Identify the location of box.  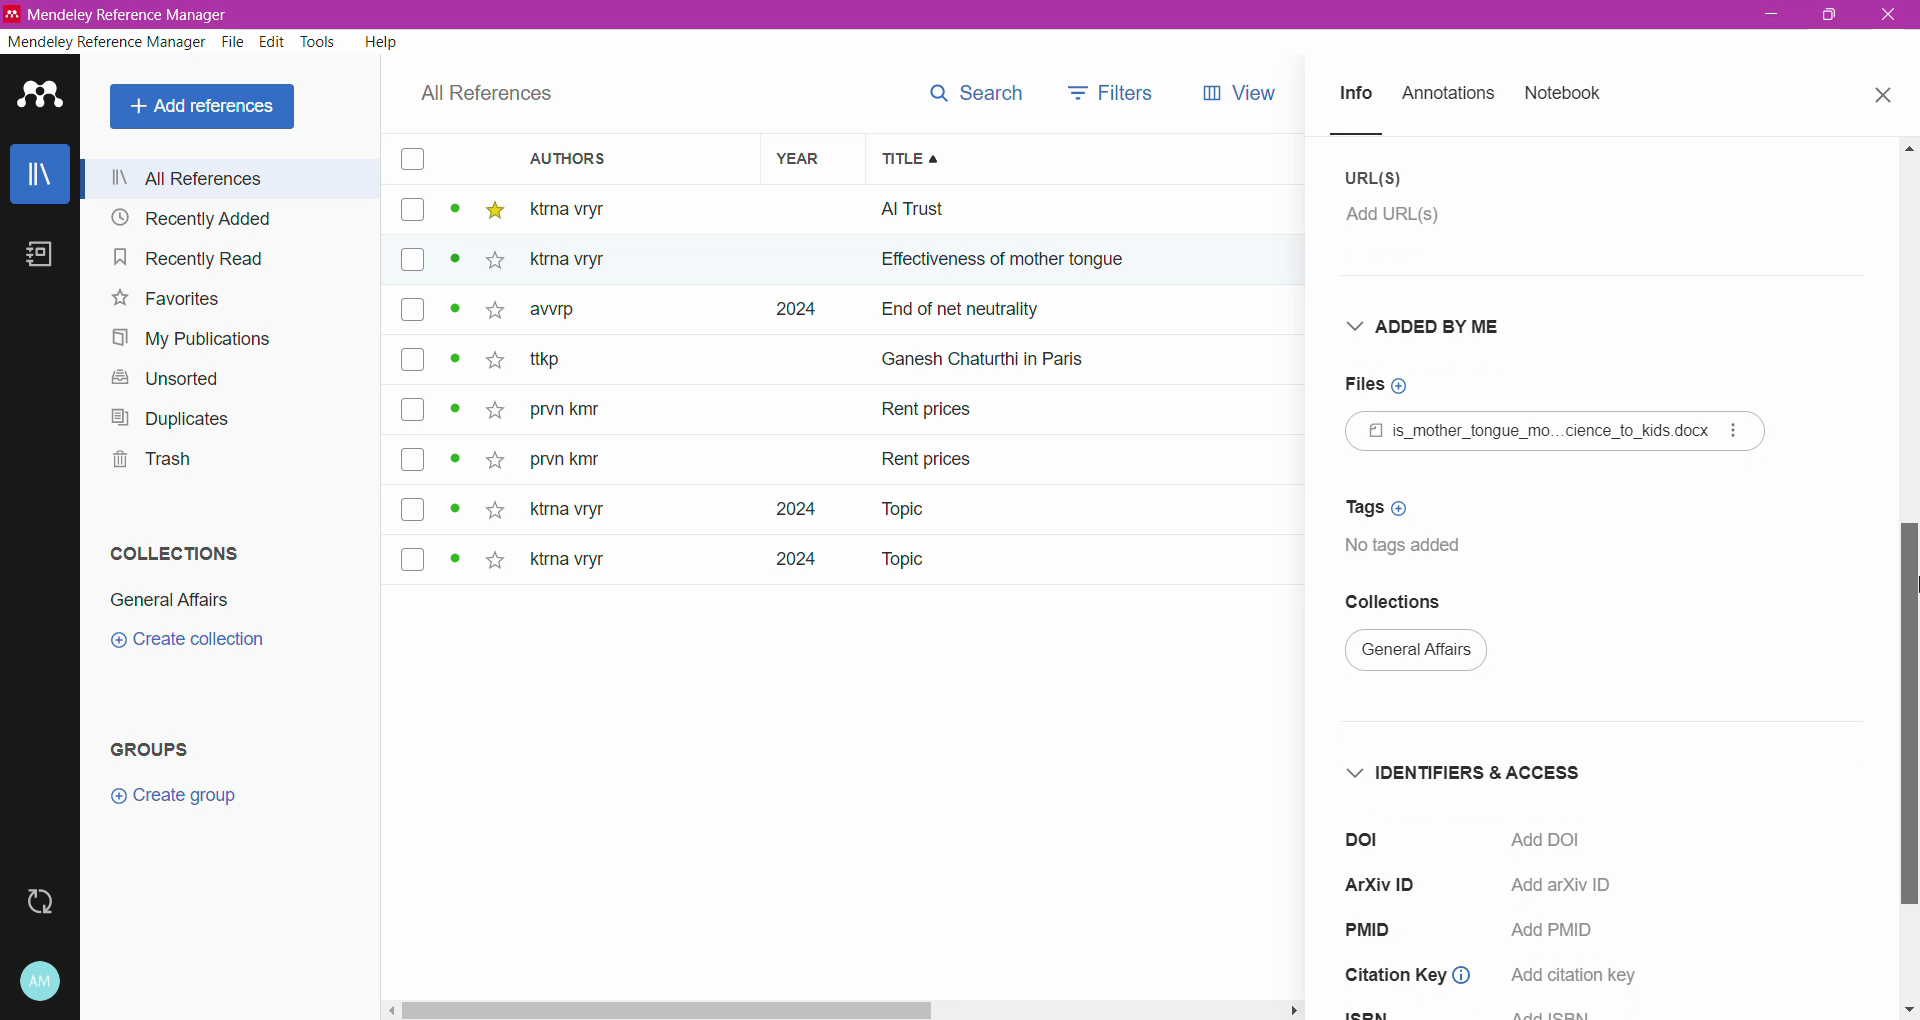
(410, 160).